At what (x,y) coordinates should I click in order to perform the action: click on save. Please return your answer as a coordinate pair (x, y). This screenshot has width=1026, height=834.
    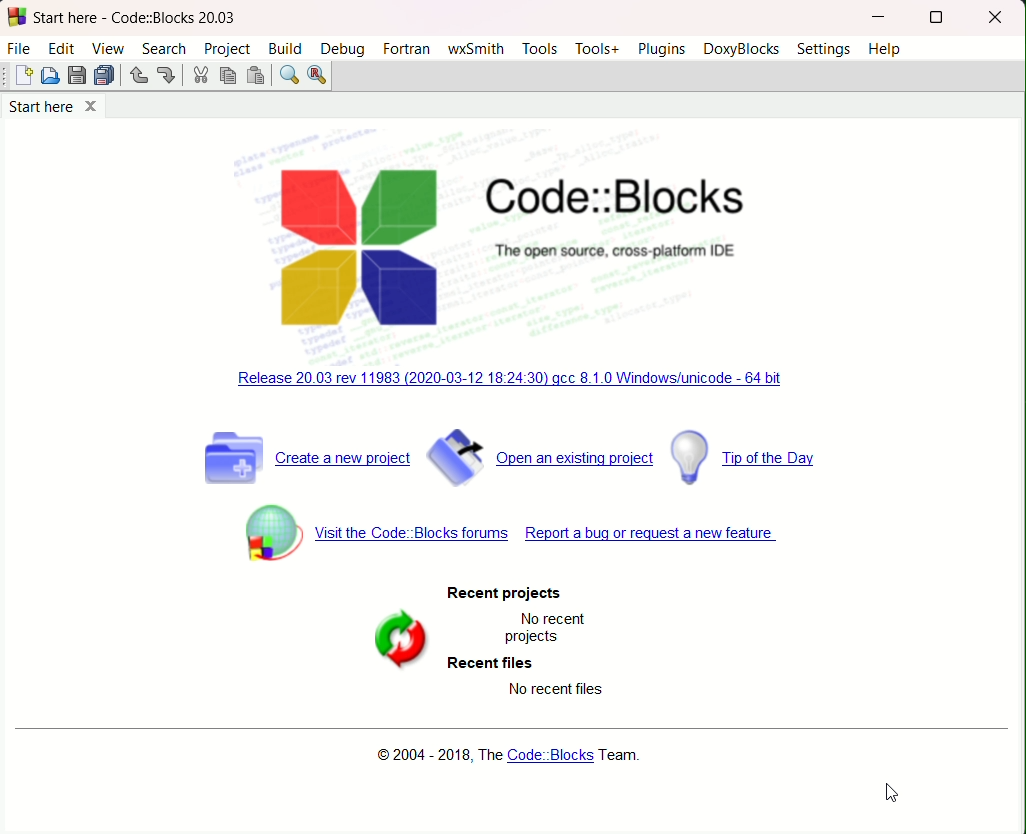
    Looking at the image, I should click on (77, 76).